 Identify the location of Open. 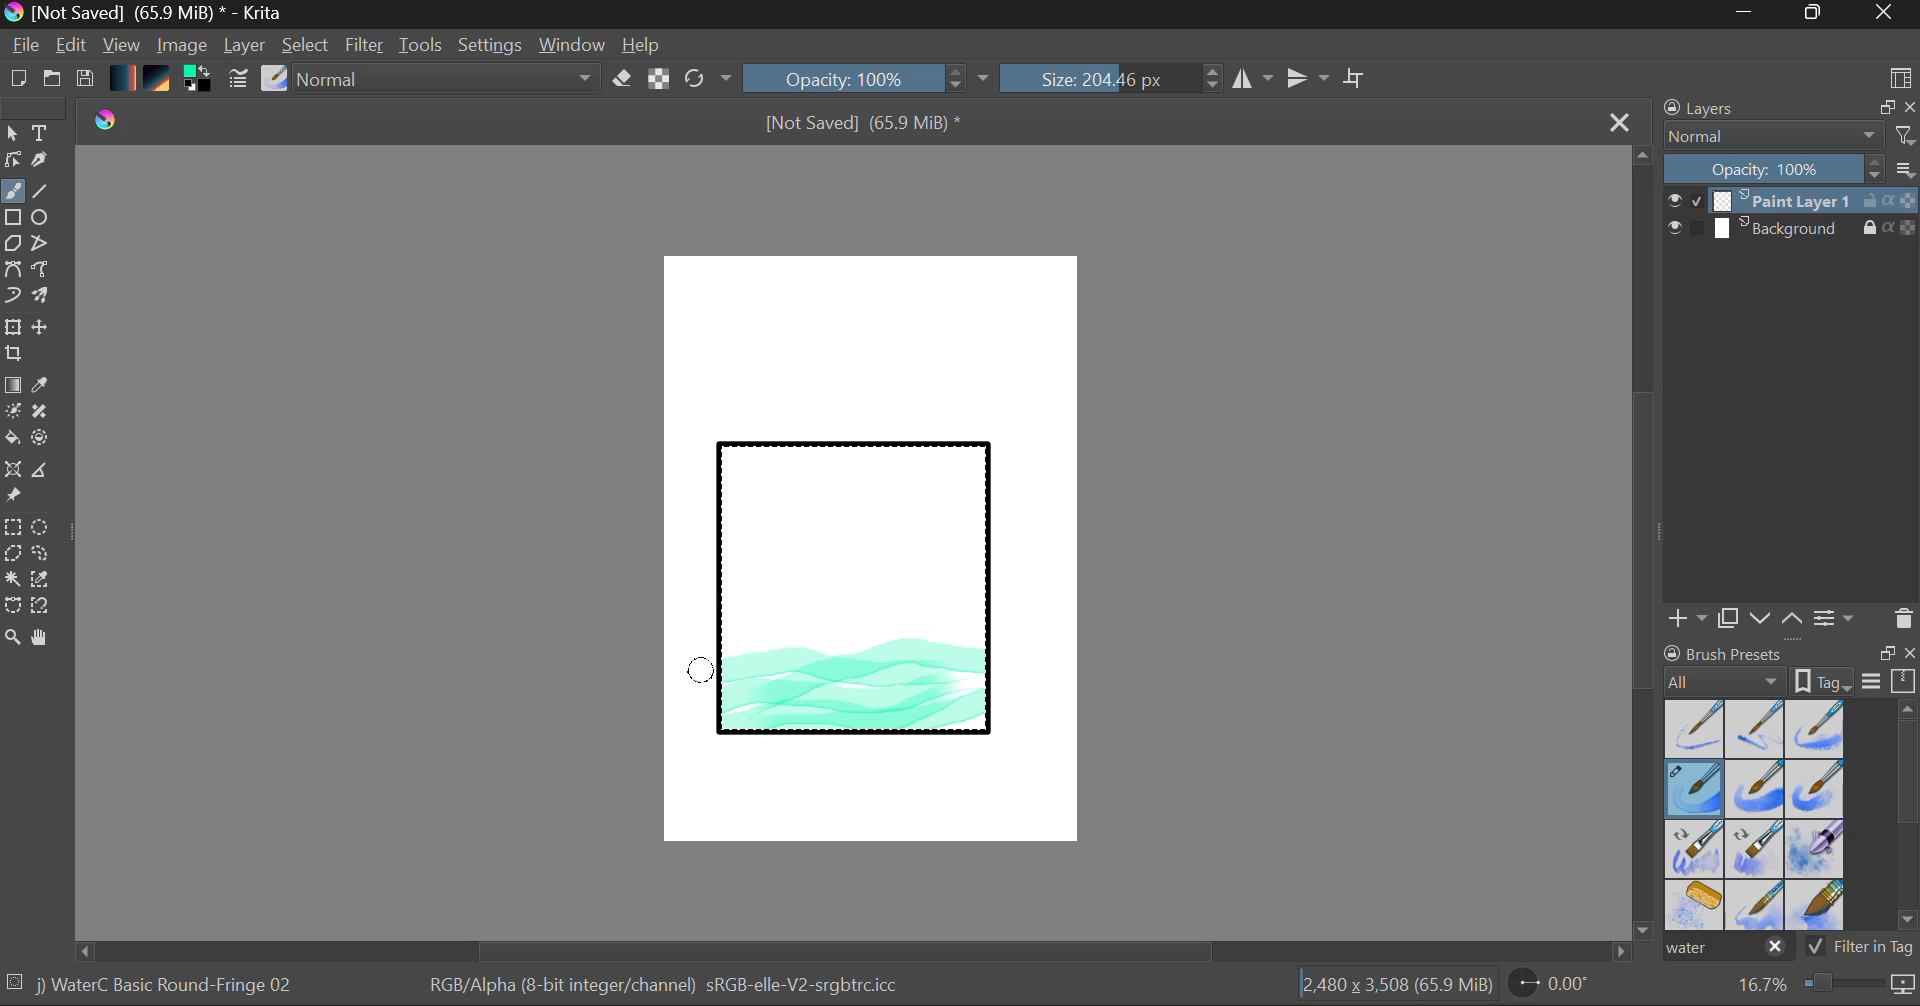
(54, 81).